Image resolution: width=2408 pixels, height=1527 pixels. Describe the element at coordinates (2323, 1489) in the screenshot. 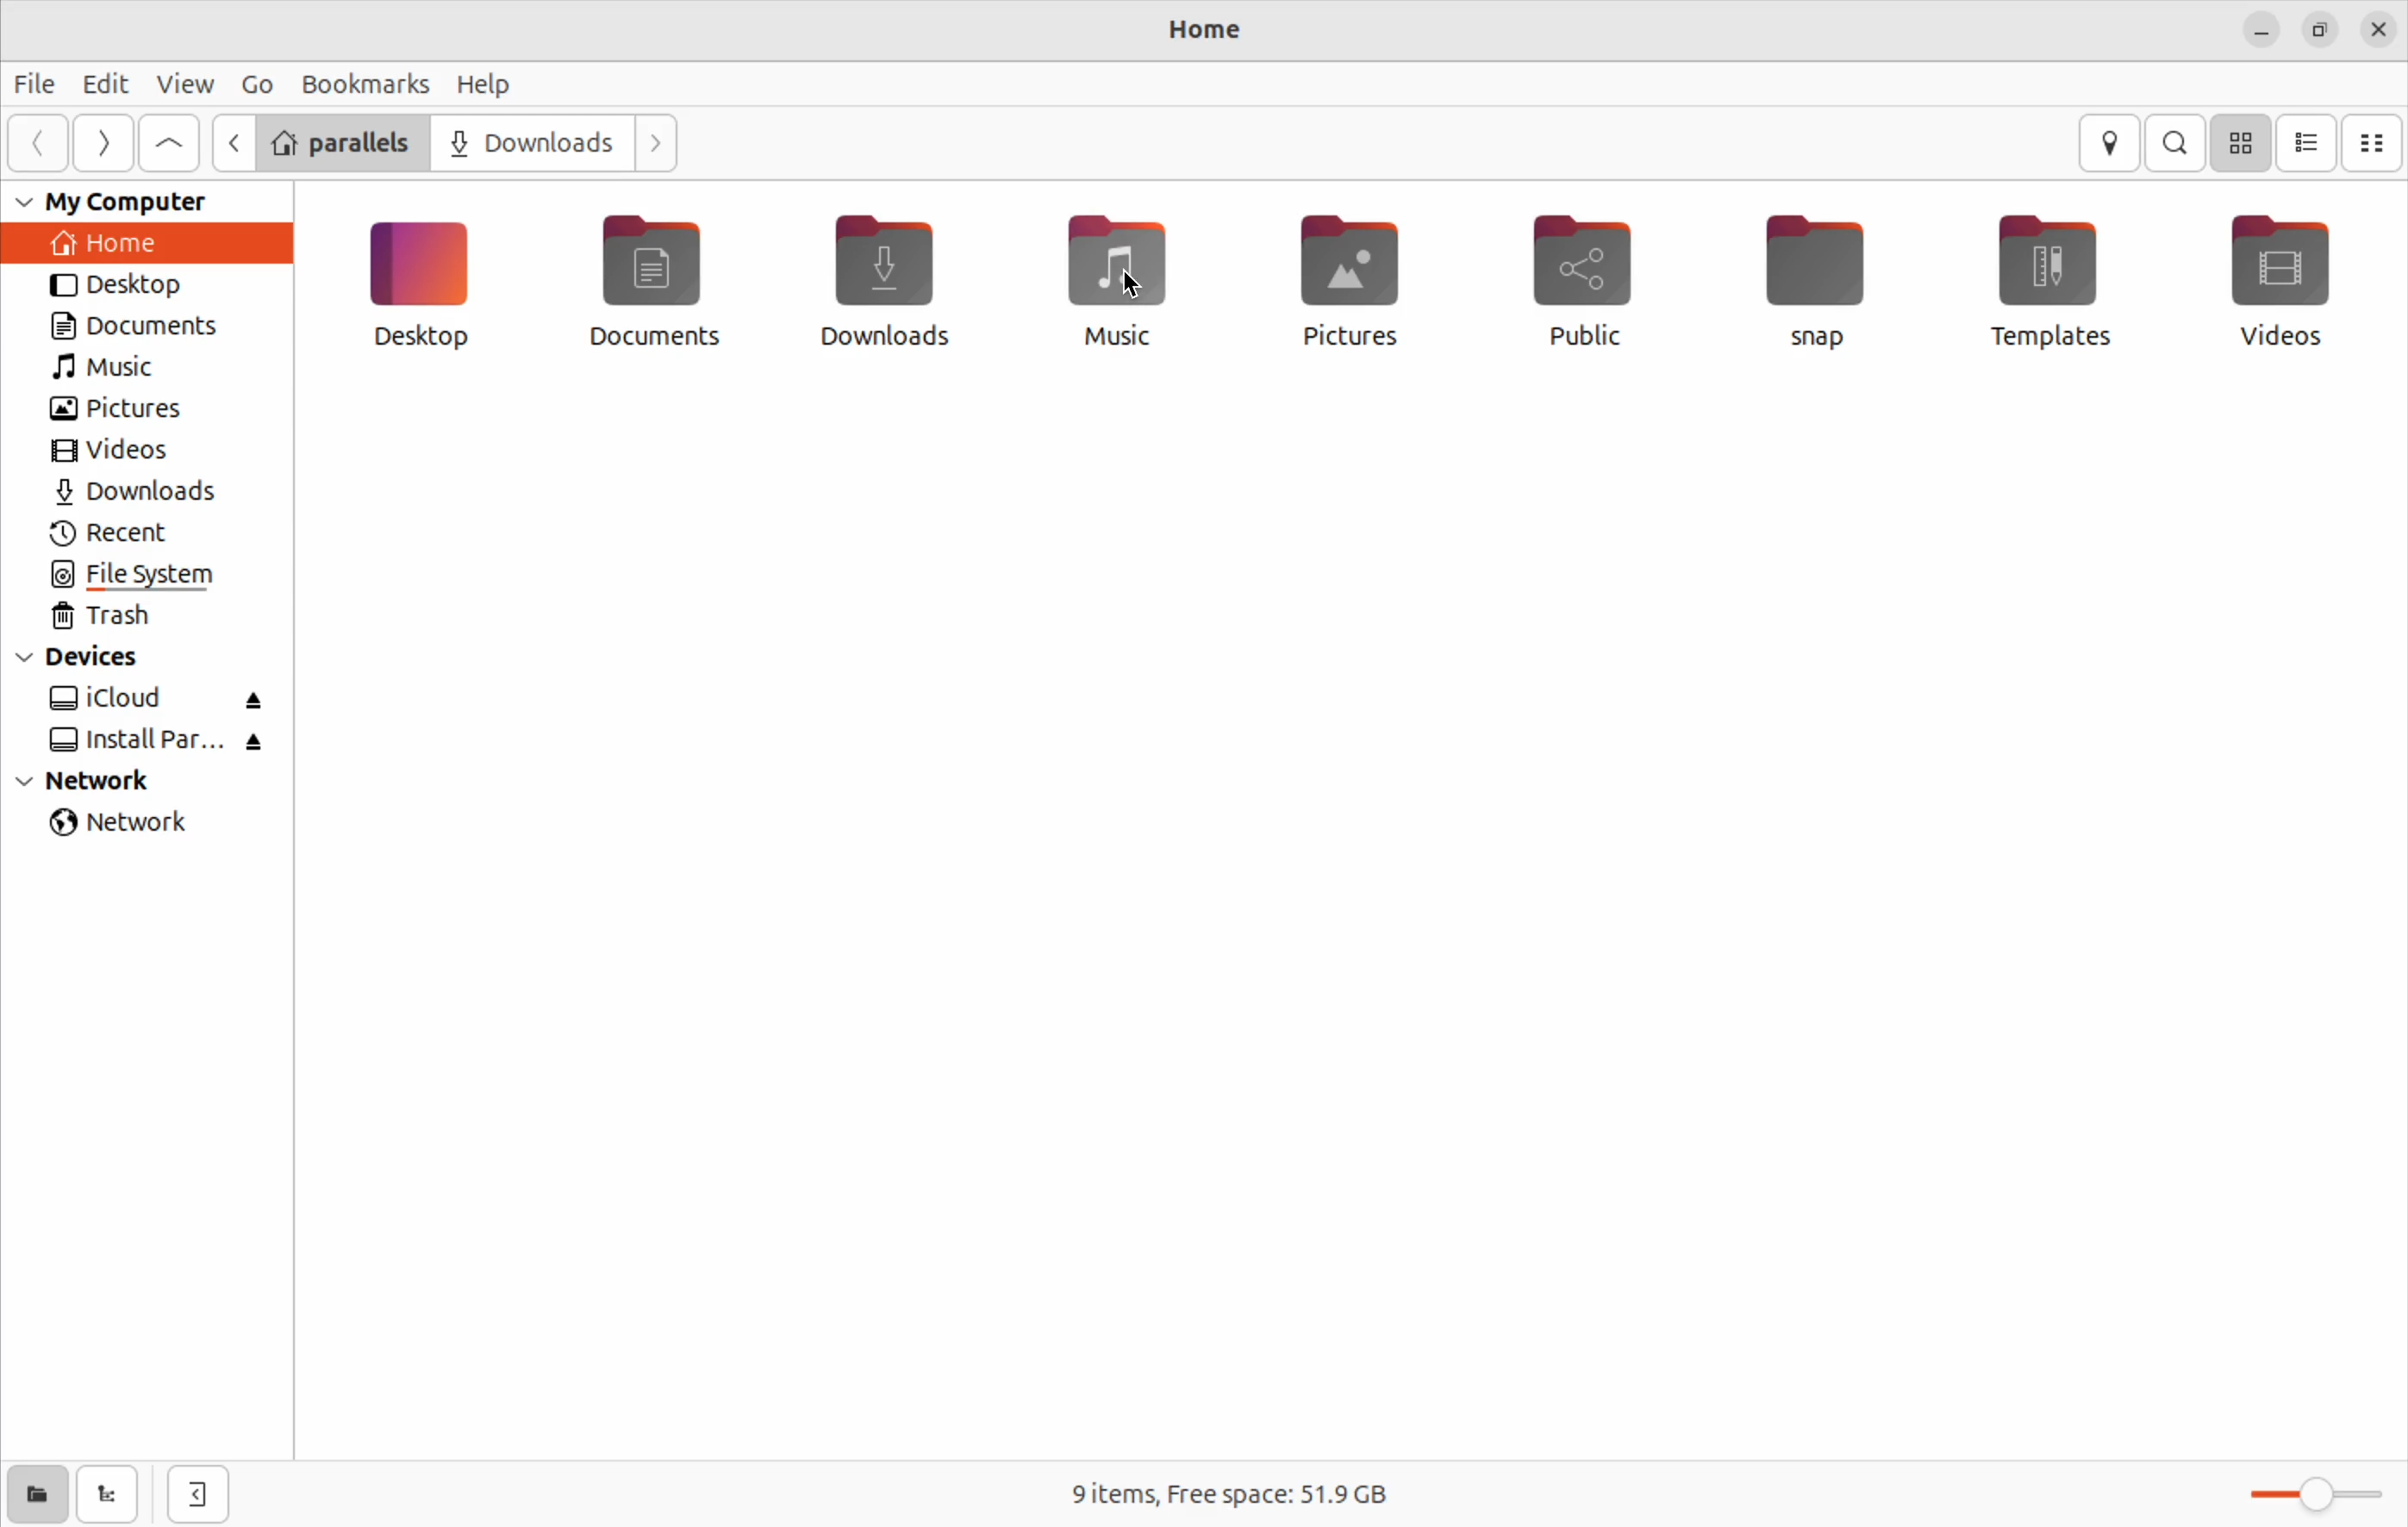

I see `Toggle zoom` at that location.